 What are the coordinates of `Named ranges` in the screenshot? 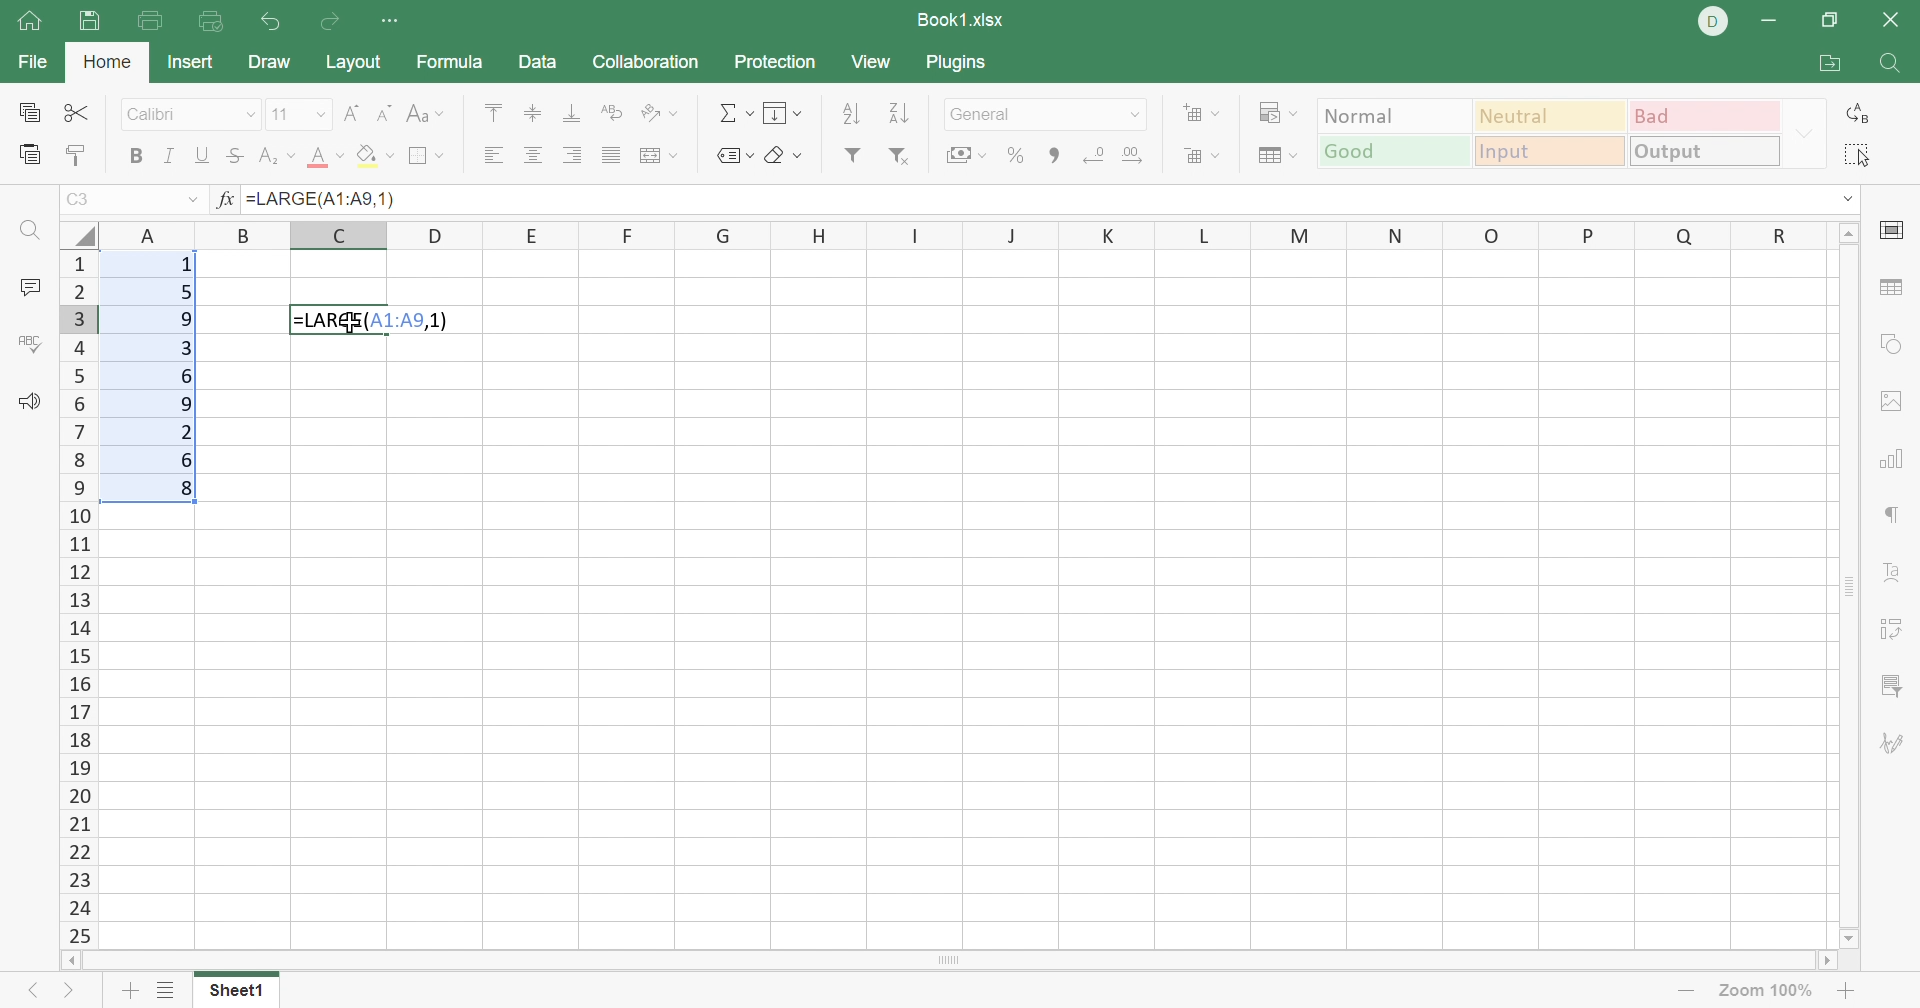 It's located at (735, 157).